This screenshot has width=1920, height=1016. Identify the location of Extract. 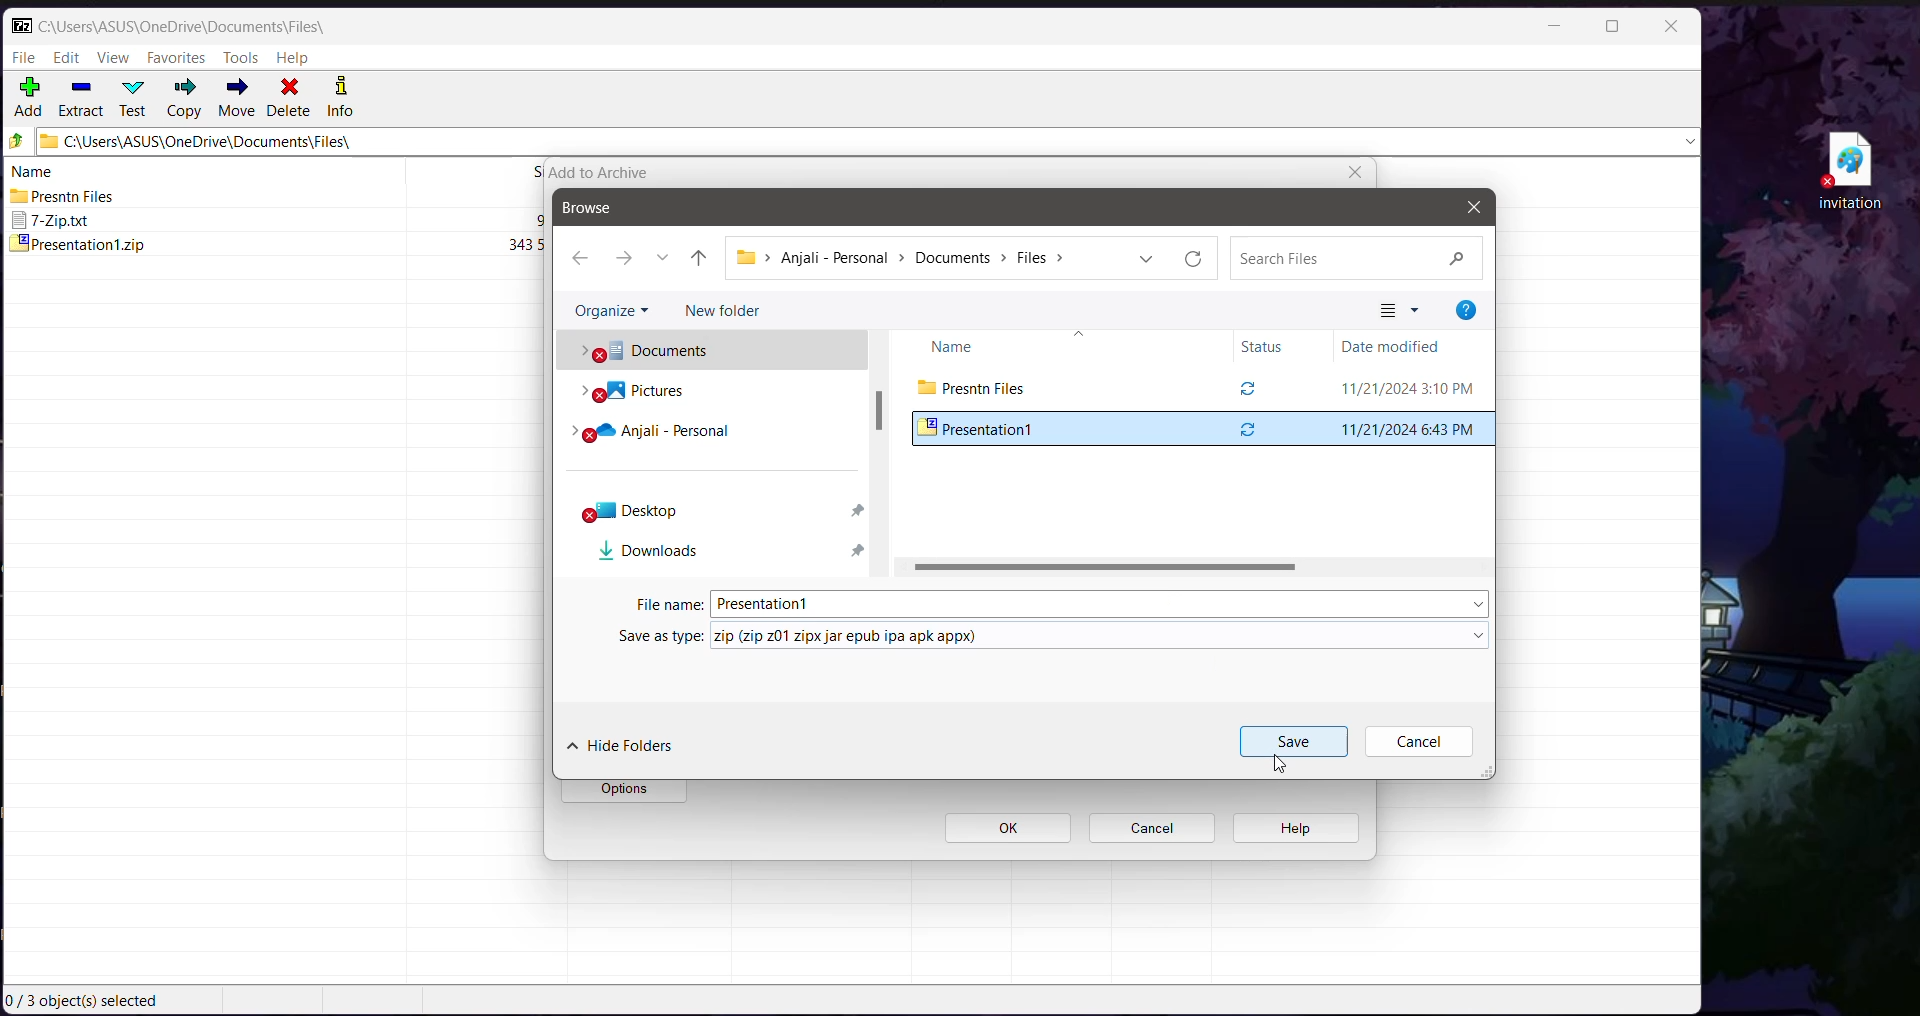
(81, 99).